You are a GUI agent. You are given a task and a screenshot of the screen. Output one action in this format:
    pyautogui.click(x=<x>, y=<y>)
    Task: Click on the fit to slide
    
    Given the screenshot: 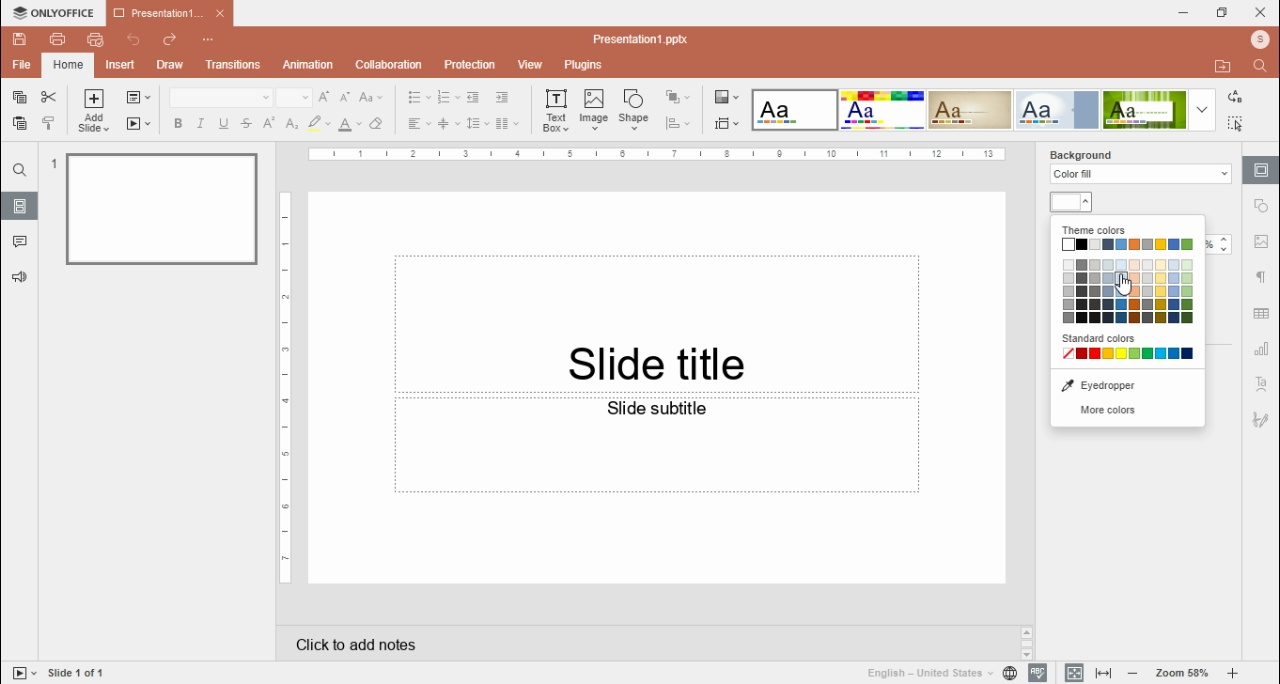 What is the action you would take?
    pyautogui.click(x=1103, y=674)
    